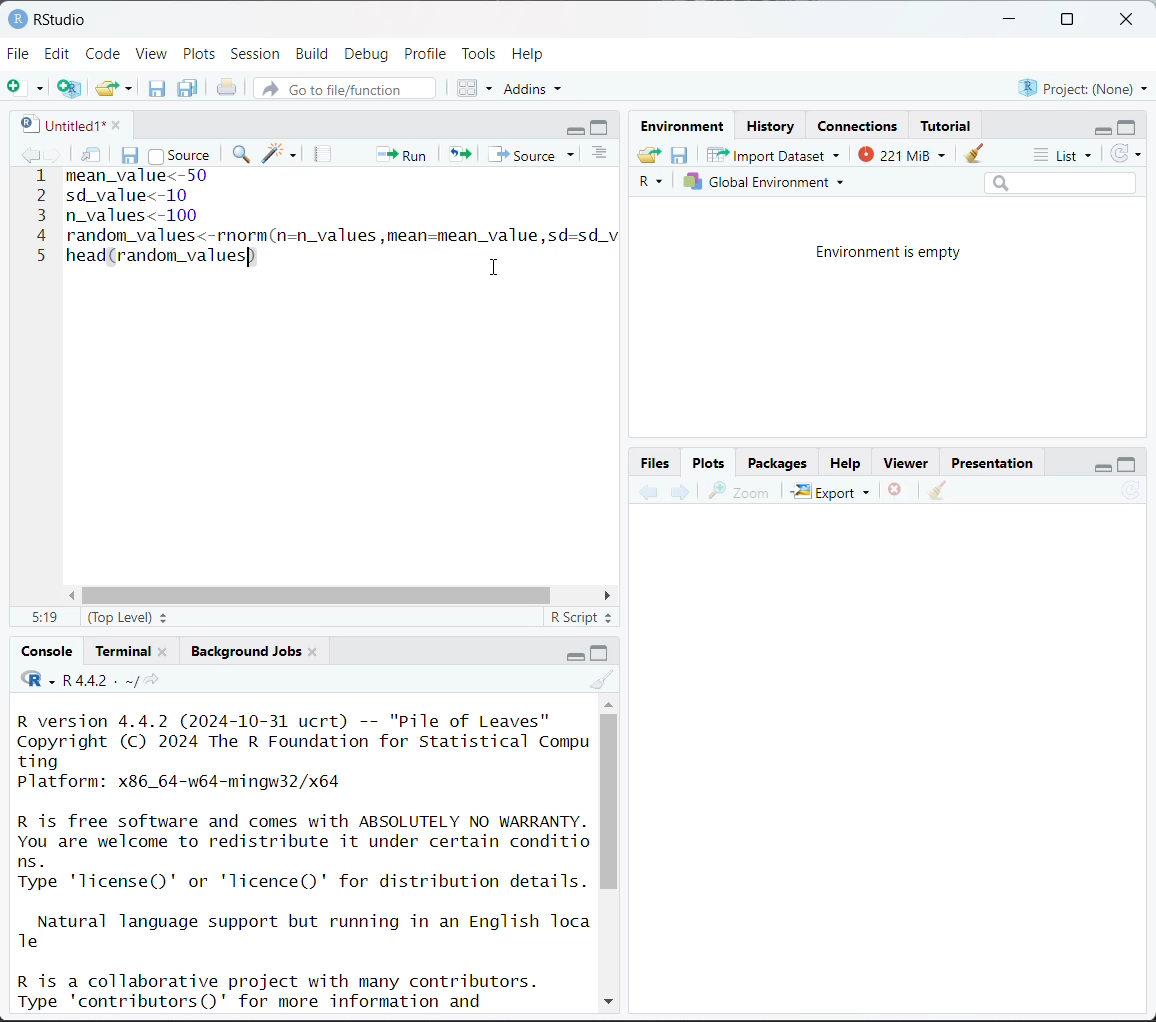 The width and height of the screenshot is (1156, 1022). I want to click on run, so click(399, 153).